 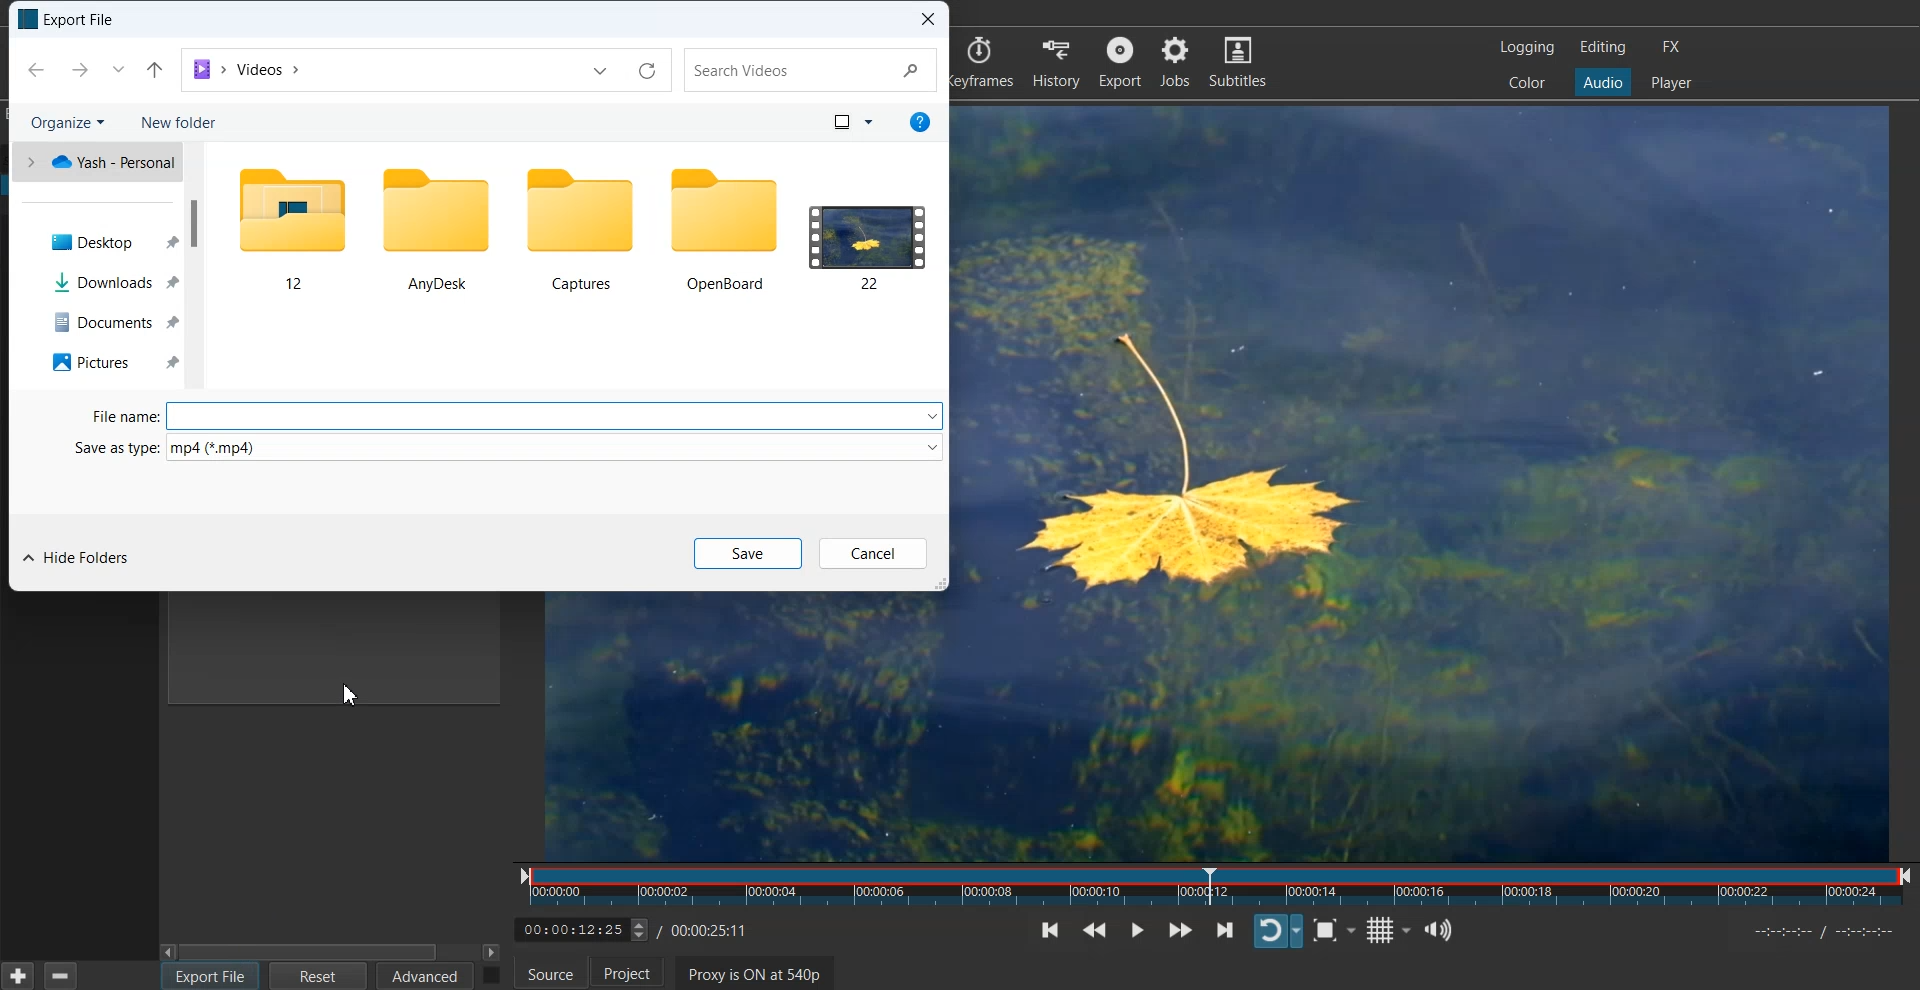 What do you see at coordinates (82, 69) in the screenshot?
I see `next` at bounding box center [82, 69].